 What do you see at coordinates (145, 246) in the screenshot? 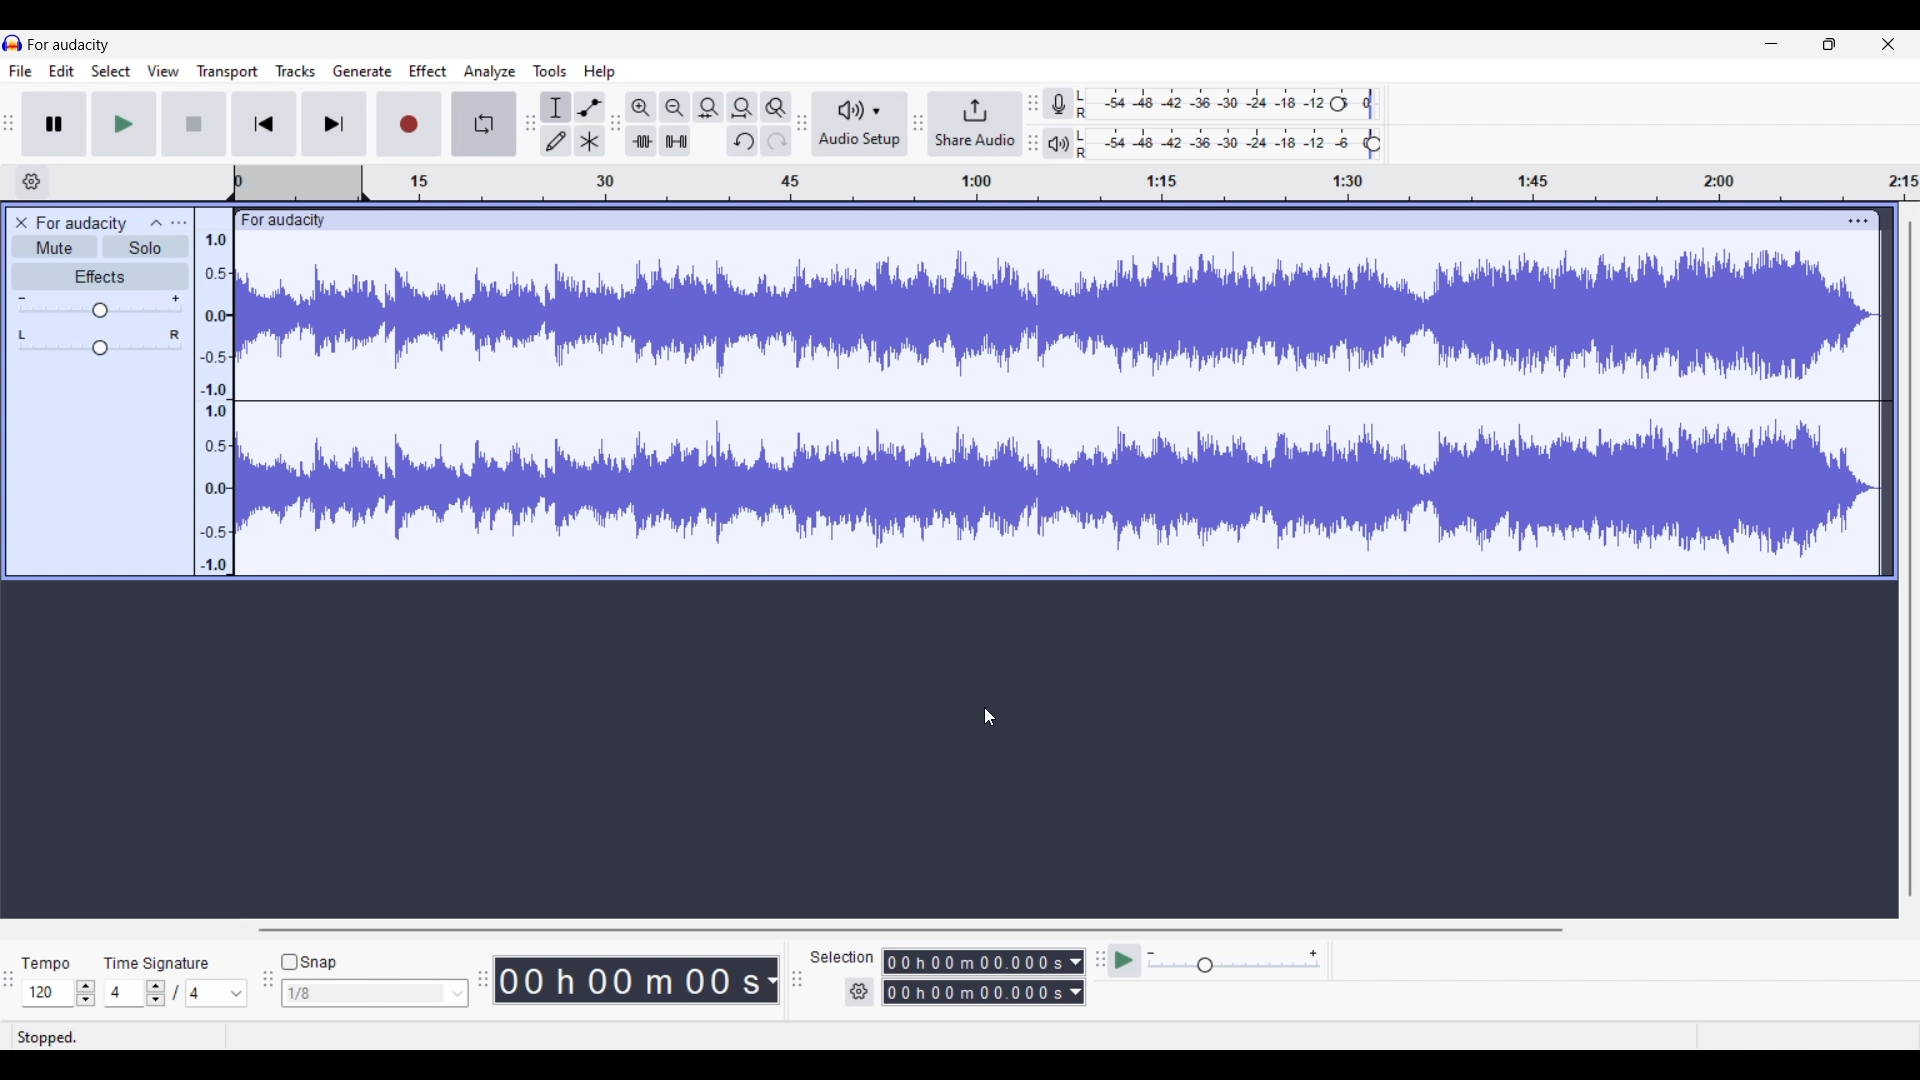
I see `Solo` at bounding box center [145, 246].